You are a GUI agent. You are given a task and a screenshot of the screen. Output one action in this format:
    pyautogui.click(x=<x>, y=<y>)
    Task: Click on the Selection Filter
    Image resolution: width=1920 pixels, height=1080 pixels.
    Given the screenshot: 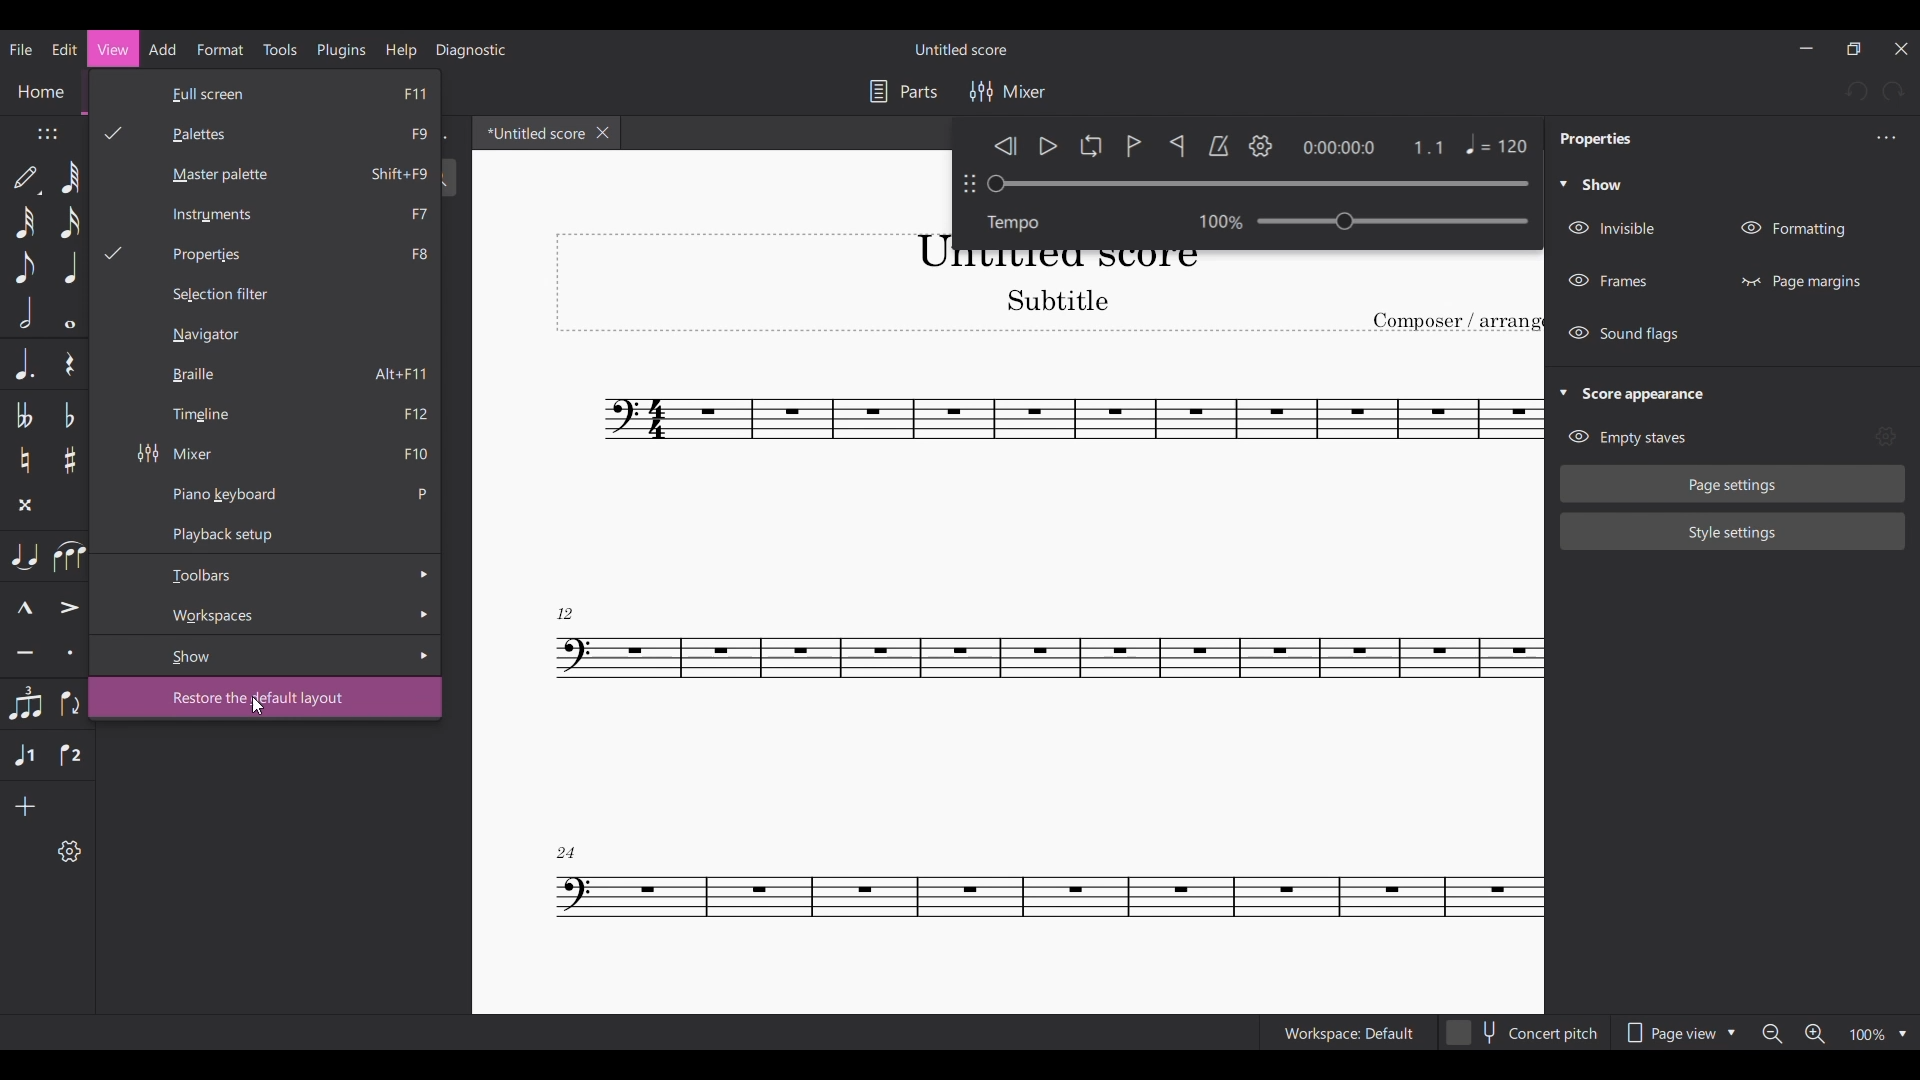 What is the action you would take?
    pyautogui.click(x=273, y=293)
    